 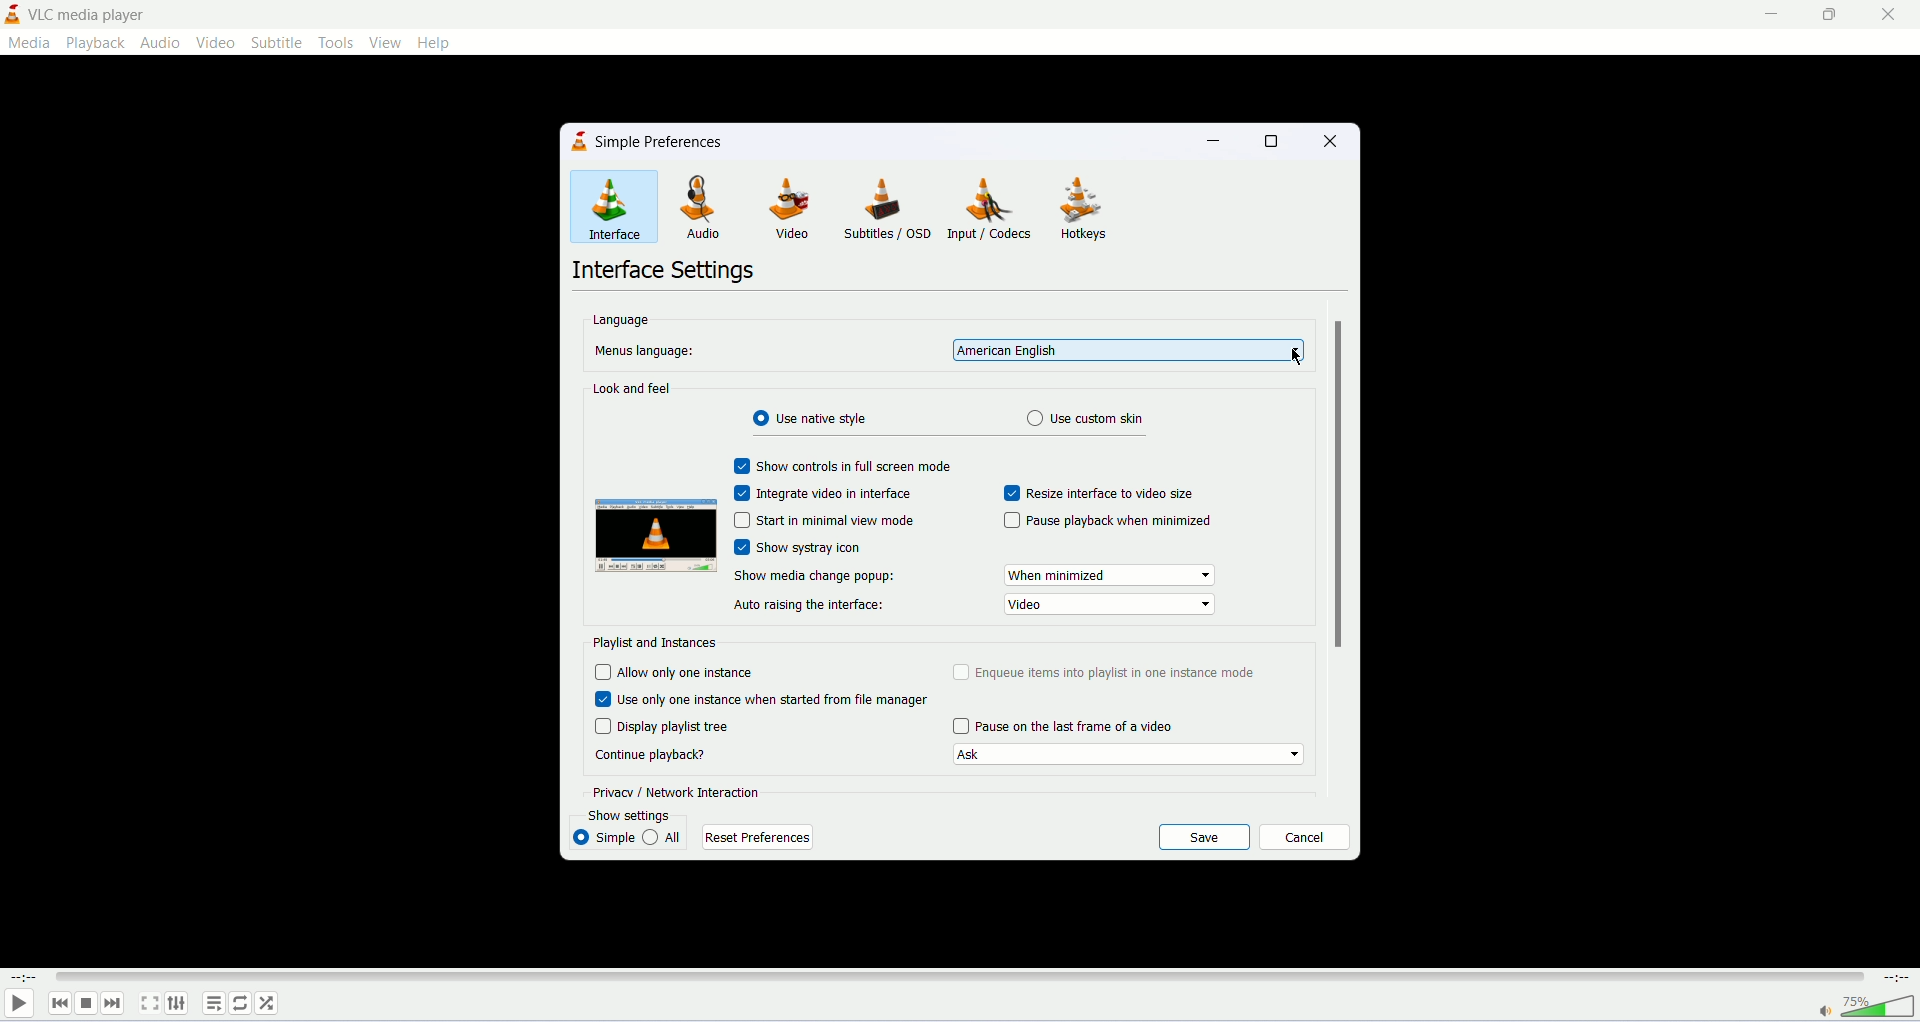 What do you see at coordinates (181, 1005) in the screenshot?
I see `extended settings` at bounding box center [181, 1005].